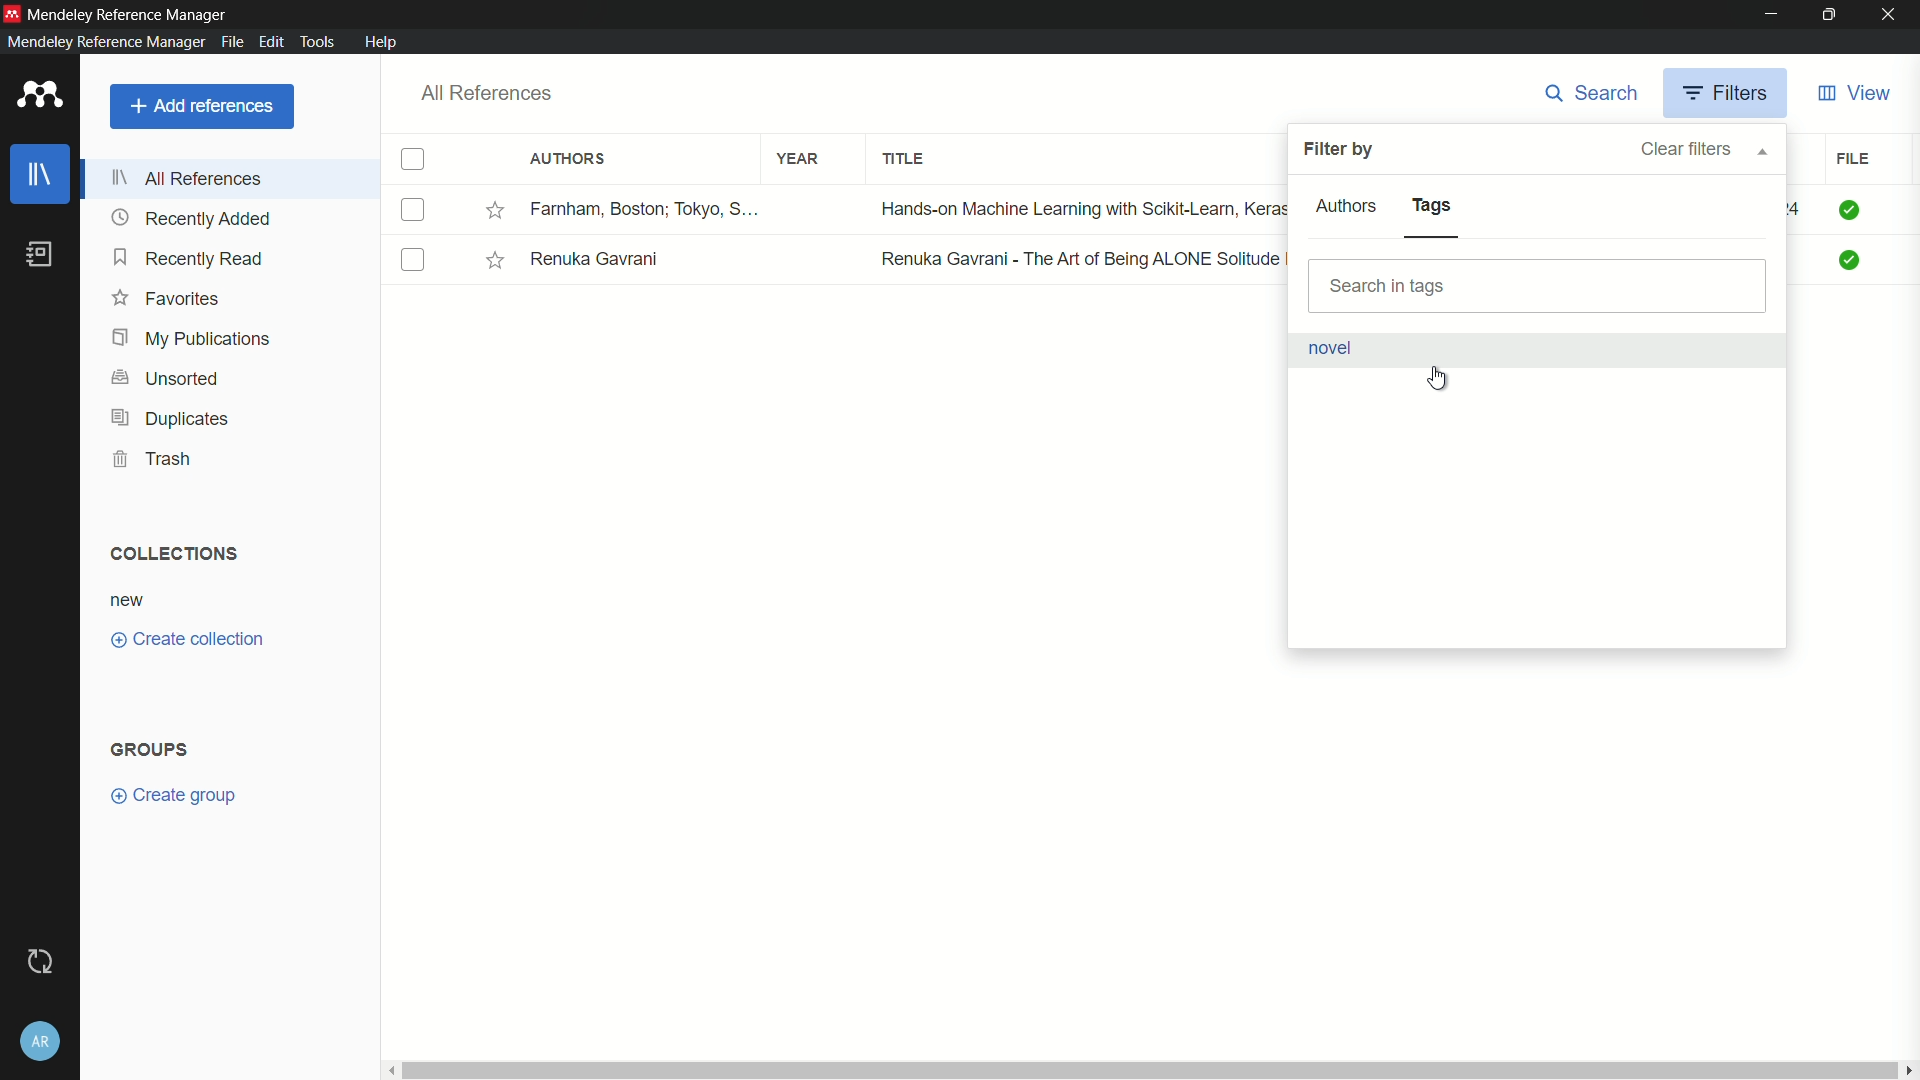 This screenshot has height=1080, width=1920. Describe the element at coordinates (202, 106) in the screenshot. I see `add references` at that location.